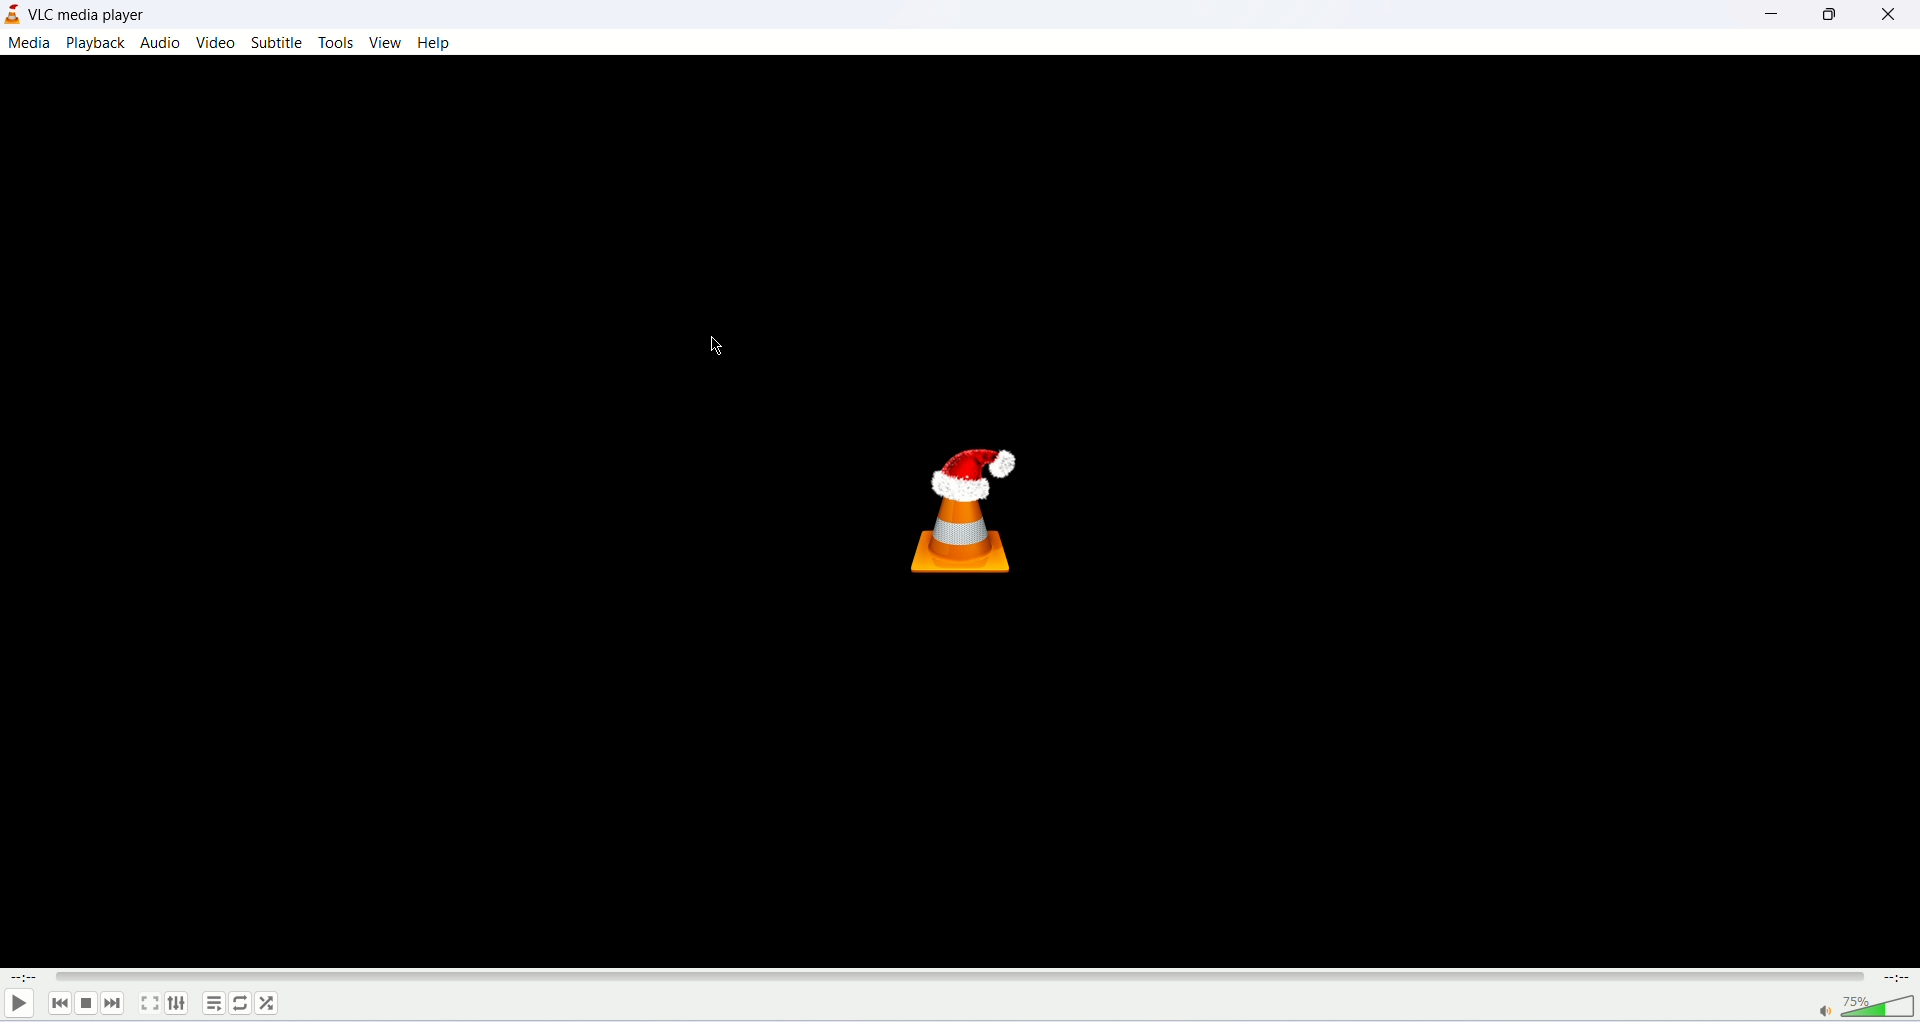  Describe the element at coordinates (22, 979) in the screenshot. I see `played time` at that location.